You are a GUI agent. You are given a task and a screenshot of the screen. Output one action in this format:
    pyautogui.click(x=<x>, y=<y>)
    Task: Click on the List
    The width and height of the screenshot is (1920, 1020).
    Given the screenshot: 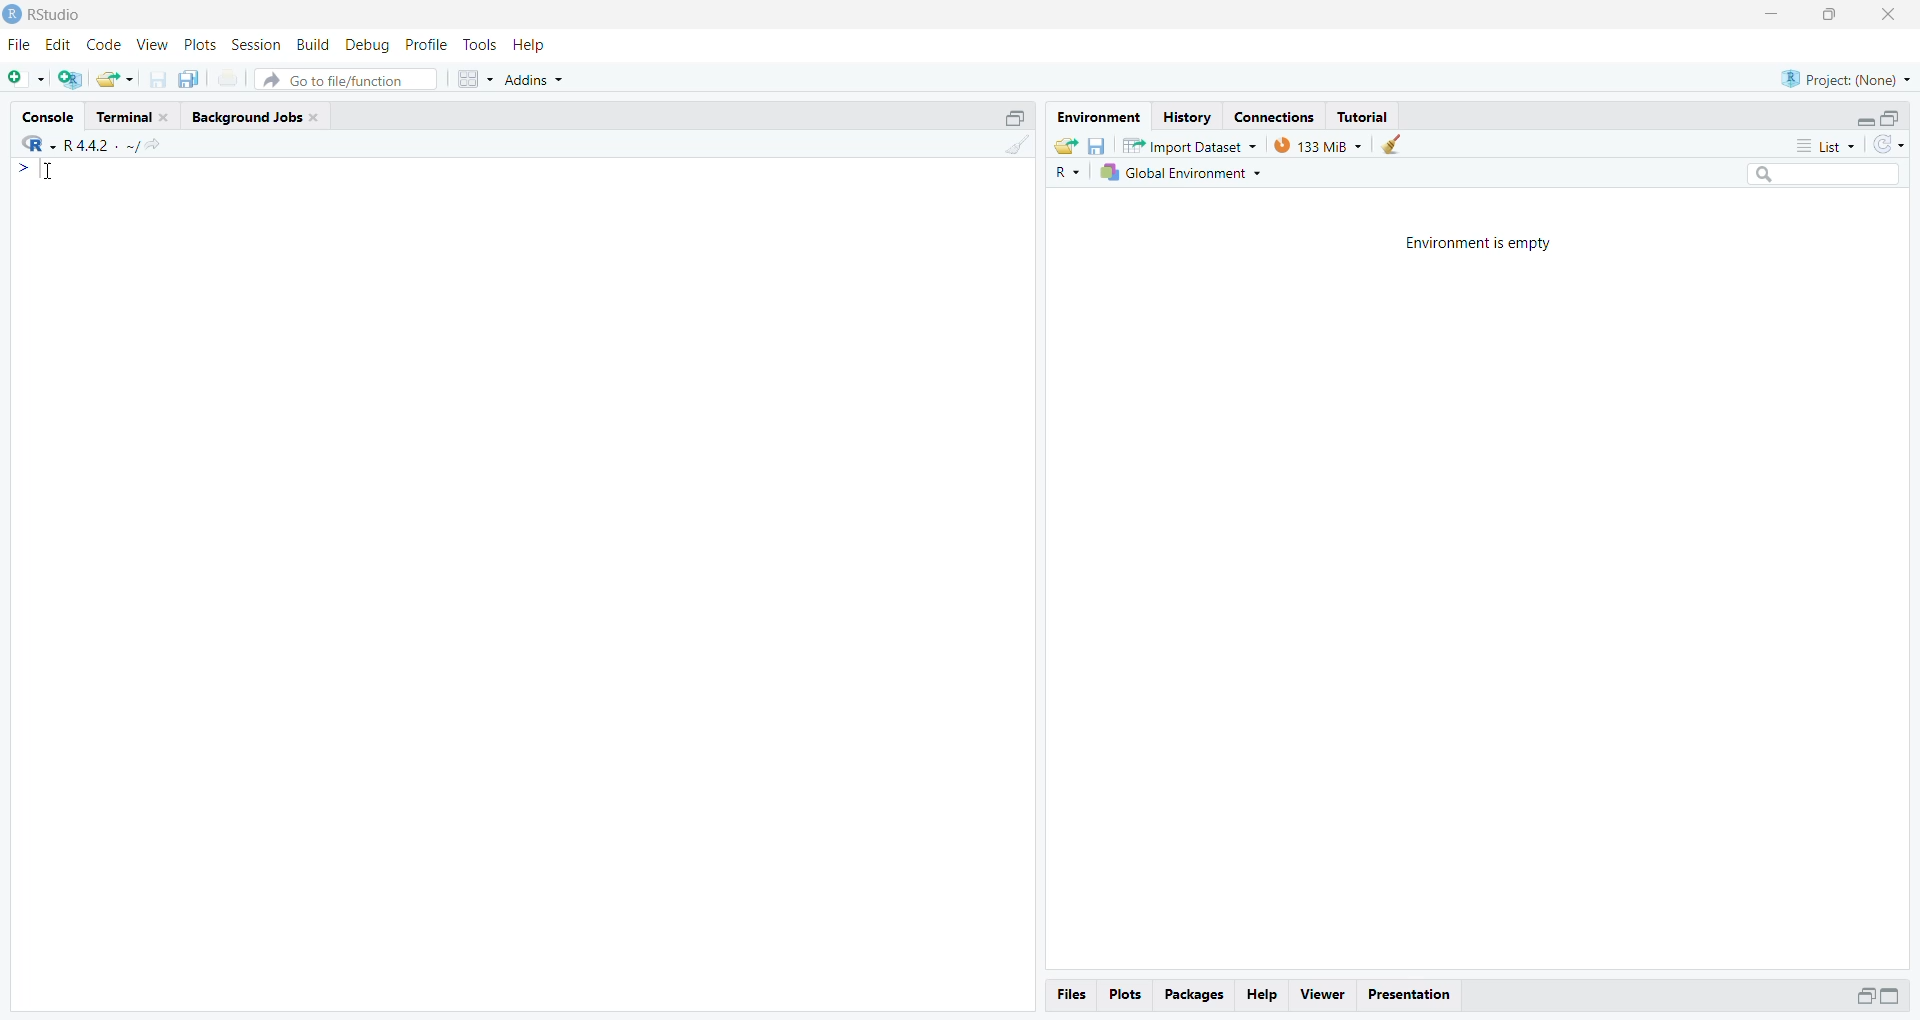 What is the action you would take?
    pyautogui.click(x=1825, y=147)
    